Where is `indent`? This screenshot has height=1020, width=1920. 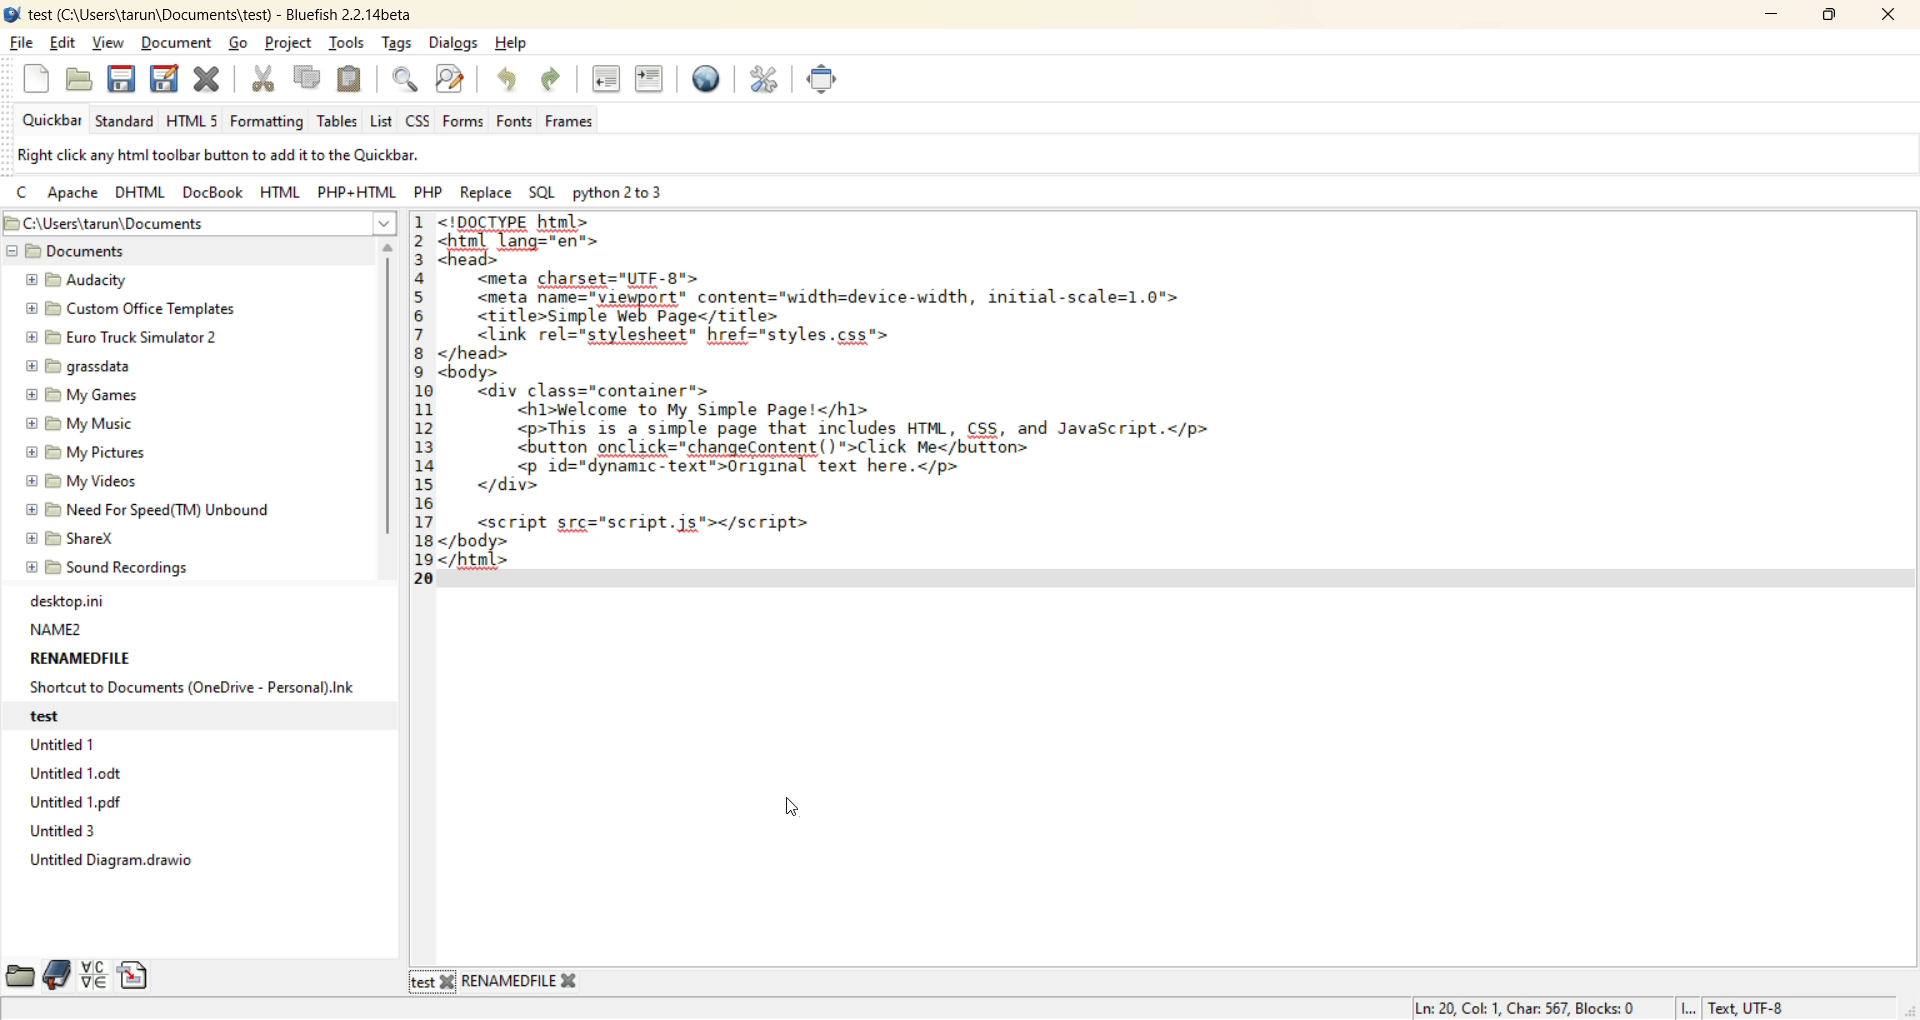 indent is located at coordinates (646, 78).